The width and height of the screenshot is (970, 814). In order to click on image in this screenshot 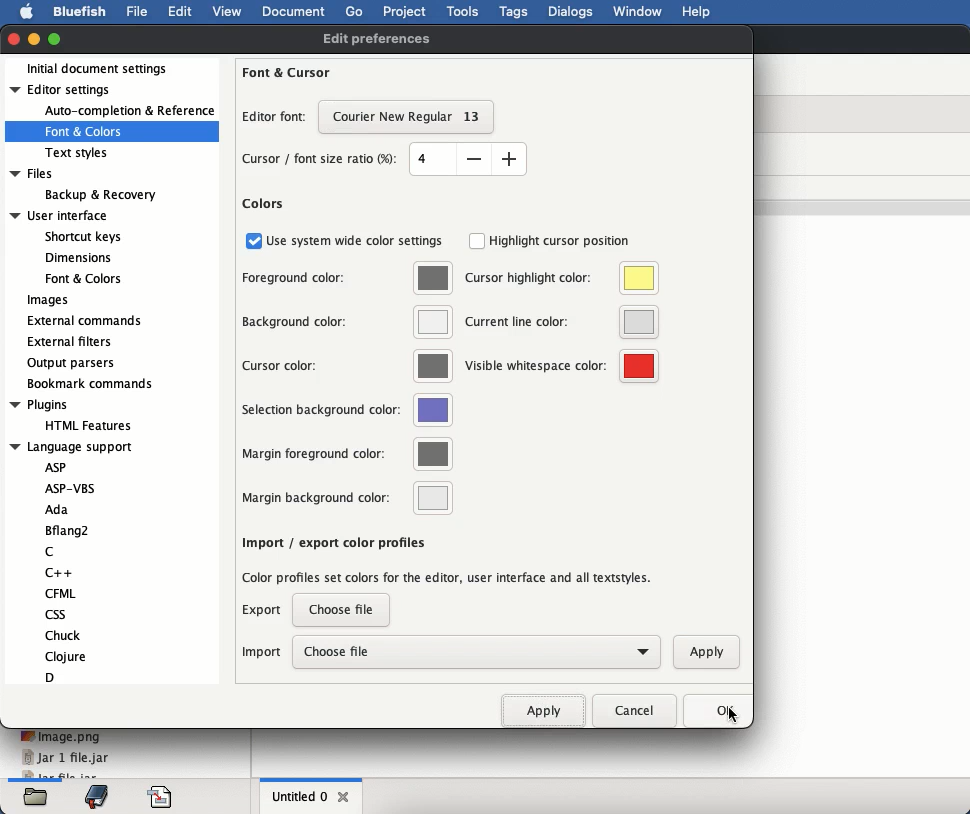, I will do `click(61, 736)`.